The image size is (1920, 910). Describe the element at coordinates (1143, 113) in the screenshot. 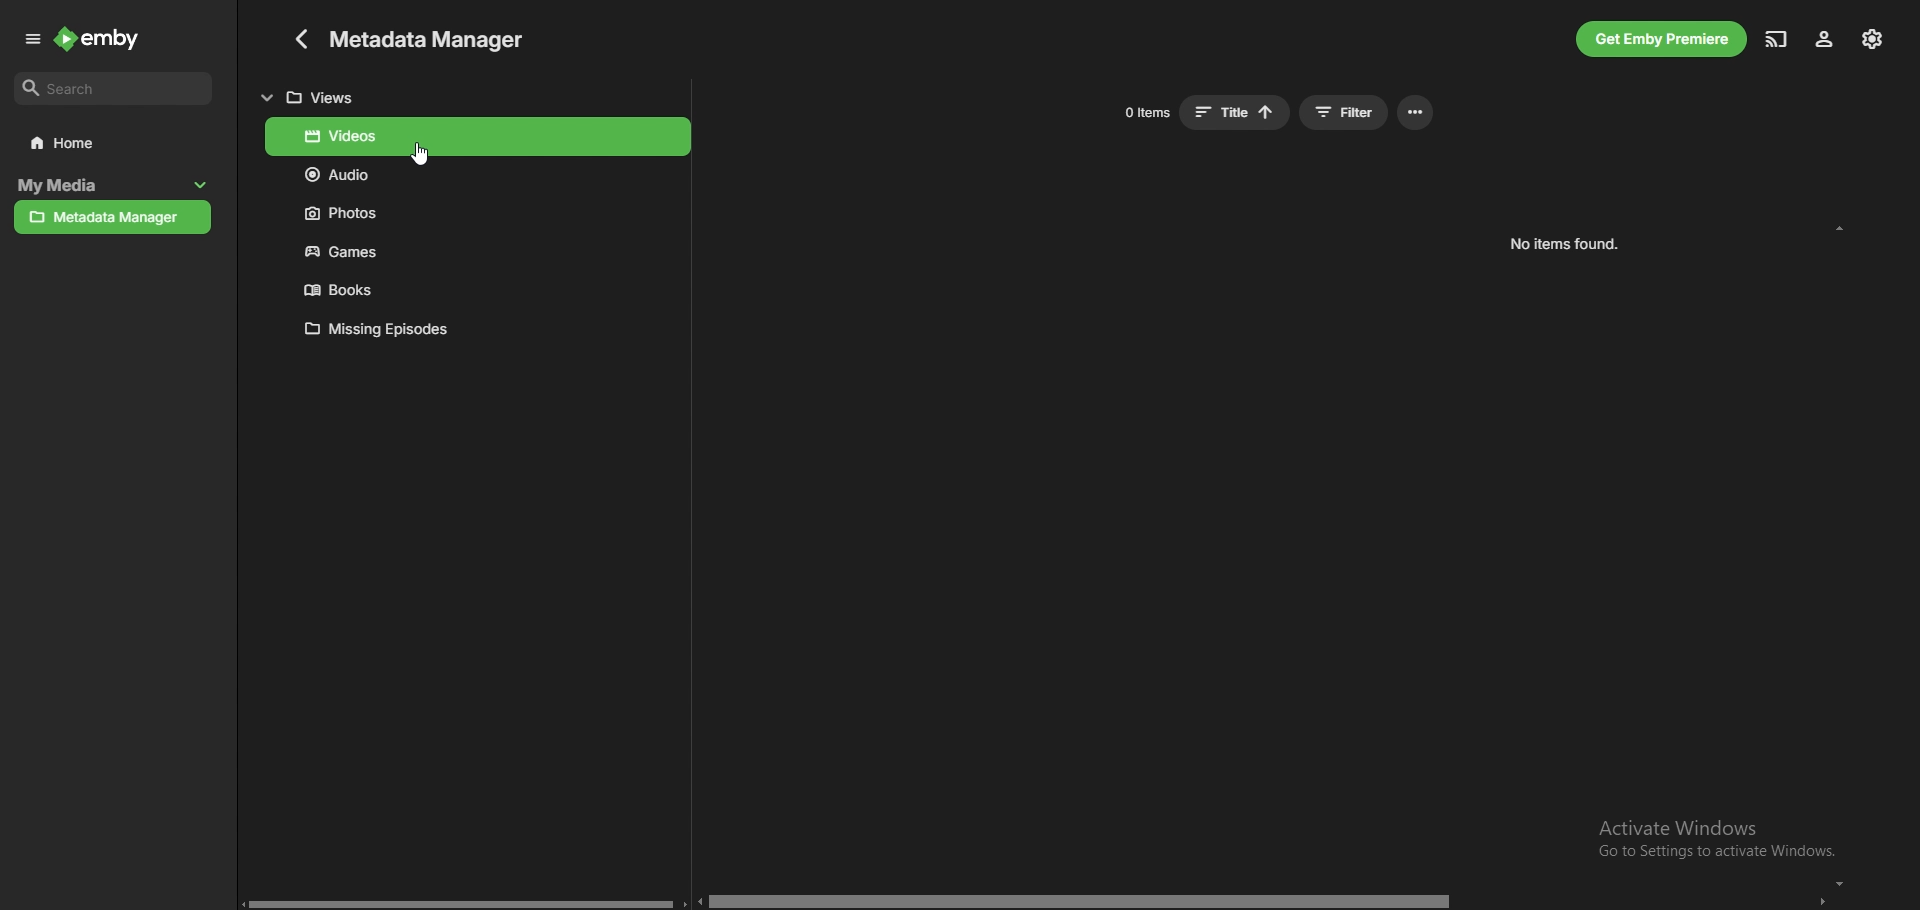

I see `items` at that location.